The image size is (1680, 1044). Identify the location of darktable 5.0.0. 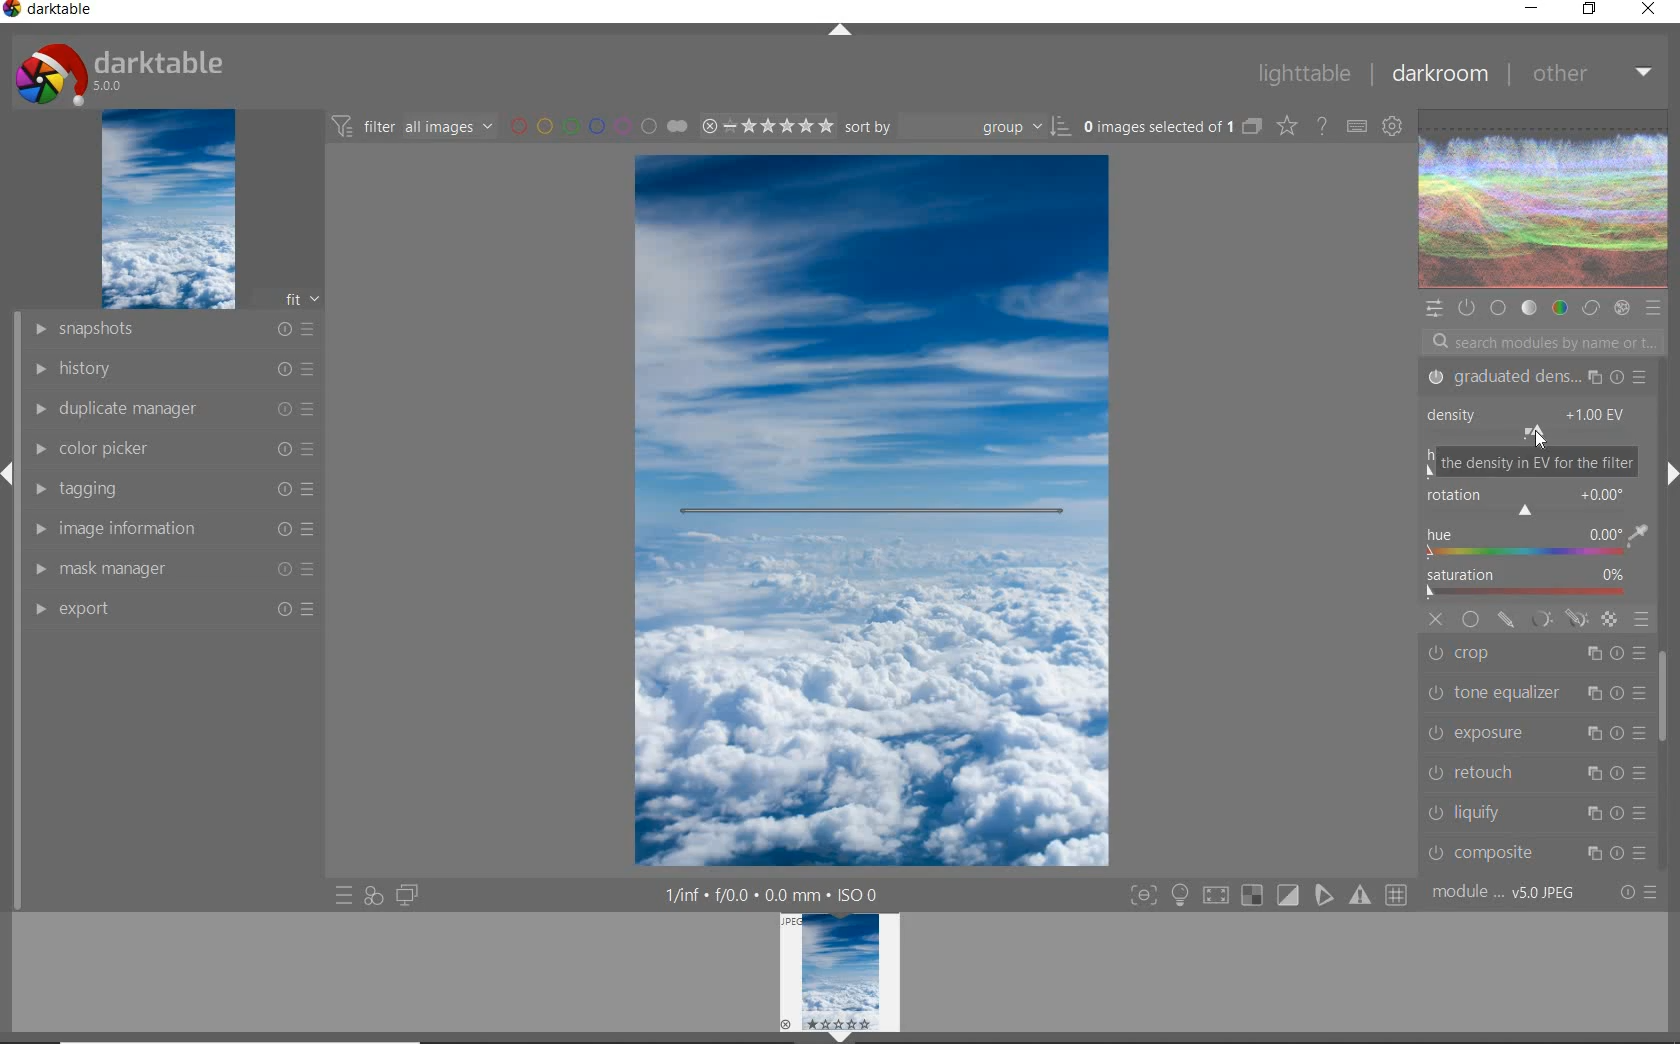
(115, 70).